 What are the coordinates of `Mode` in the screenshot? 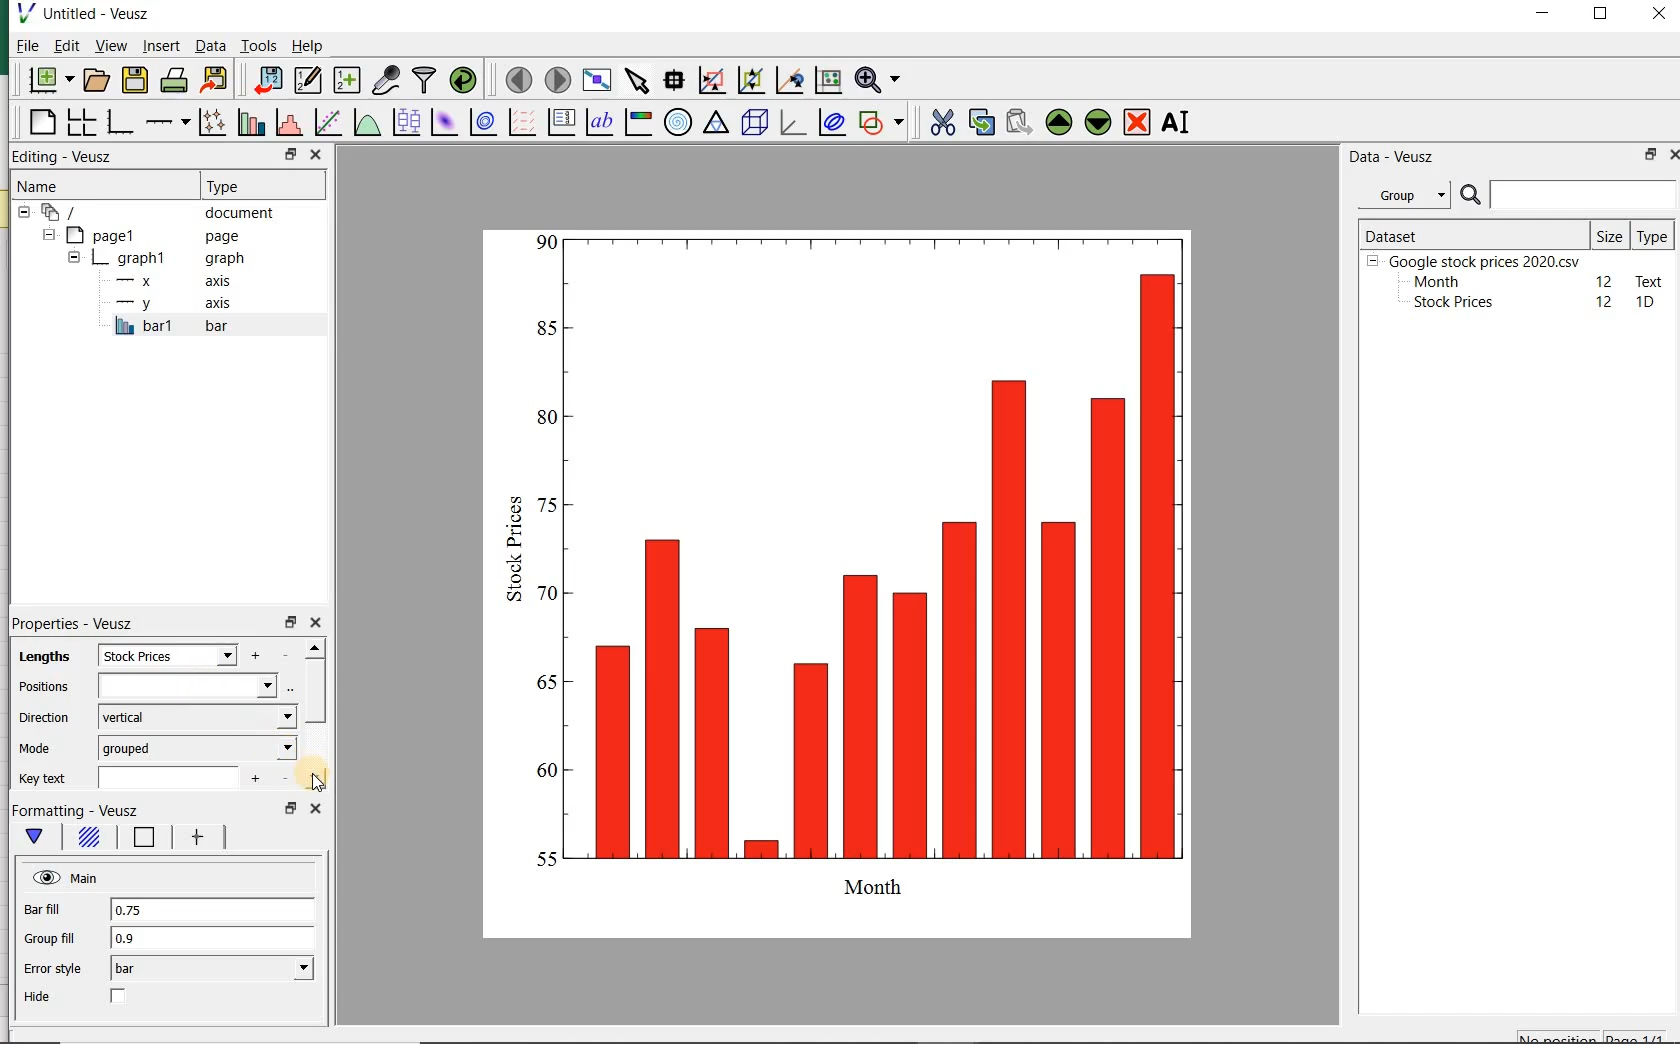 It's located at (37, 747).